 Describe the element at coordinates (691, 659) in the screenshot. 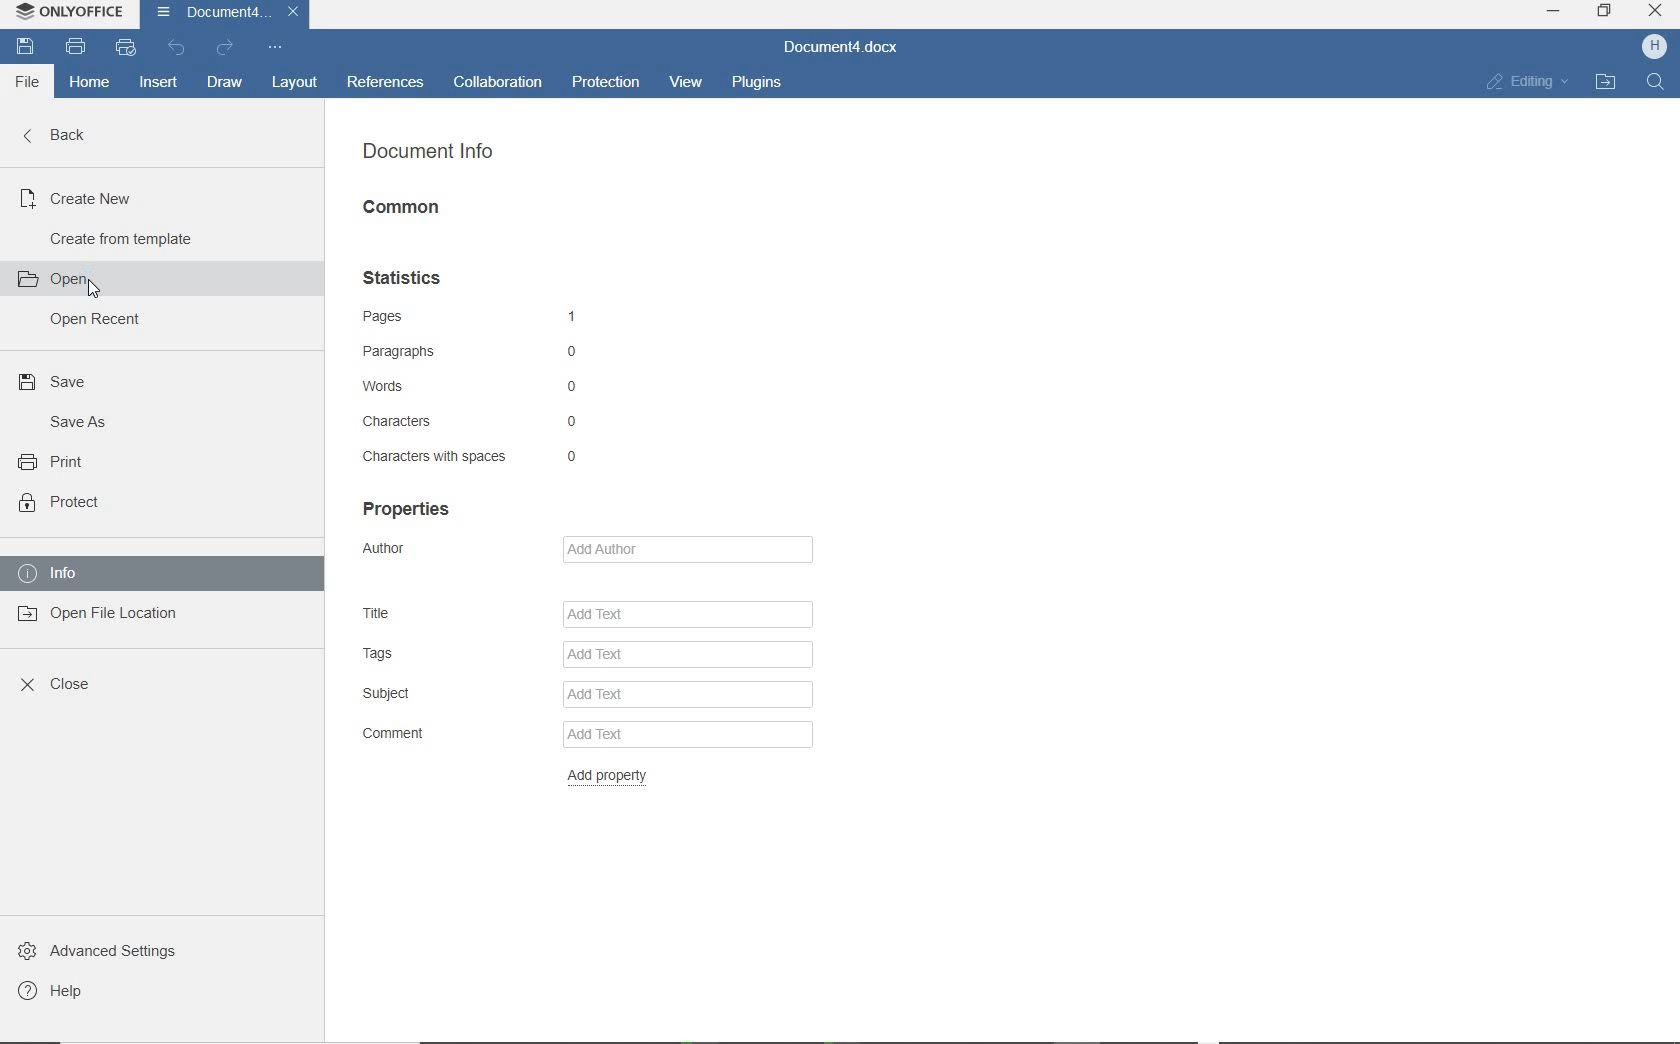

I see `Add Text` at that location.